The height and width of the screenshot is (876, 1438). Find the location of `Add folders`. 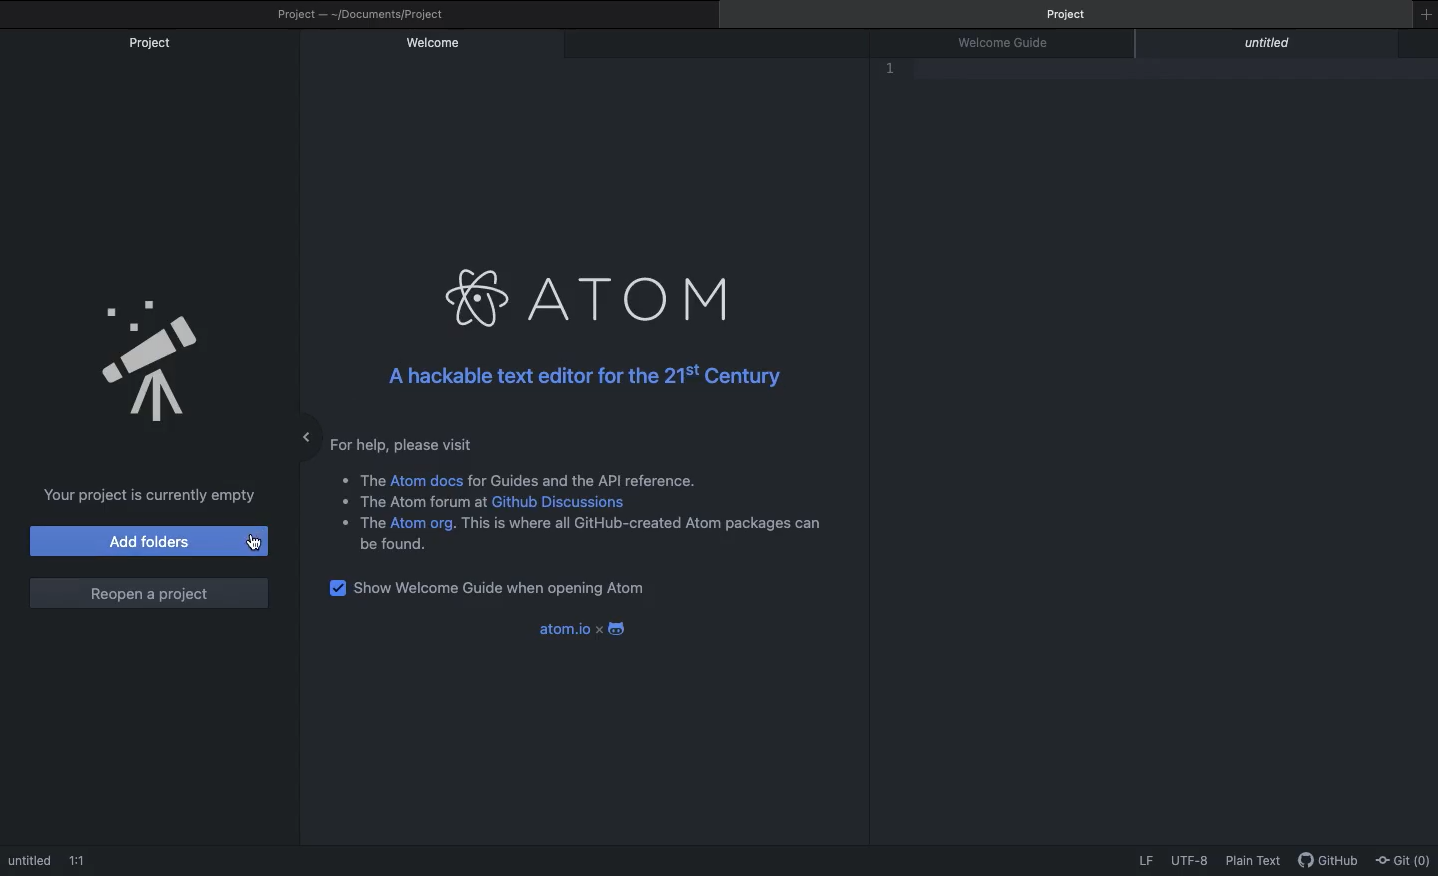

Add folders is located at coordinates (149, 541).